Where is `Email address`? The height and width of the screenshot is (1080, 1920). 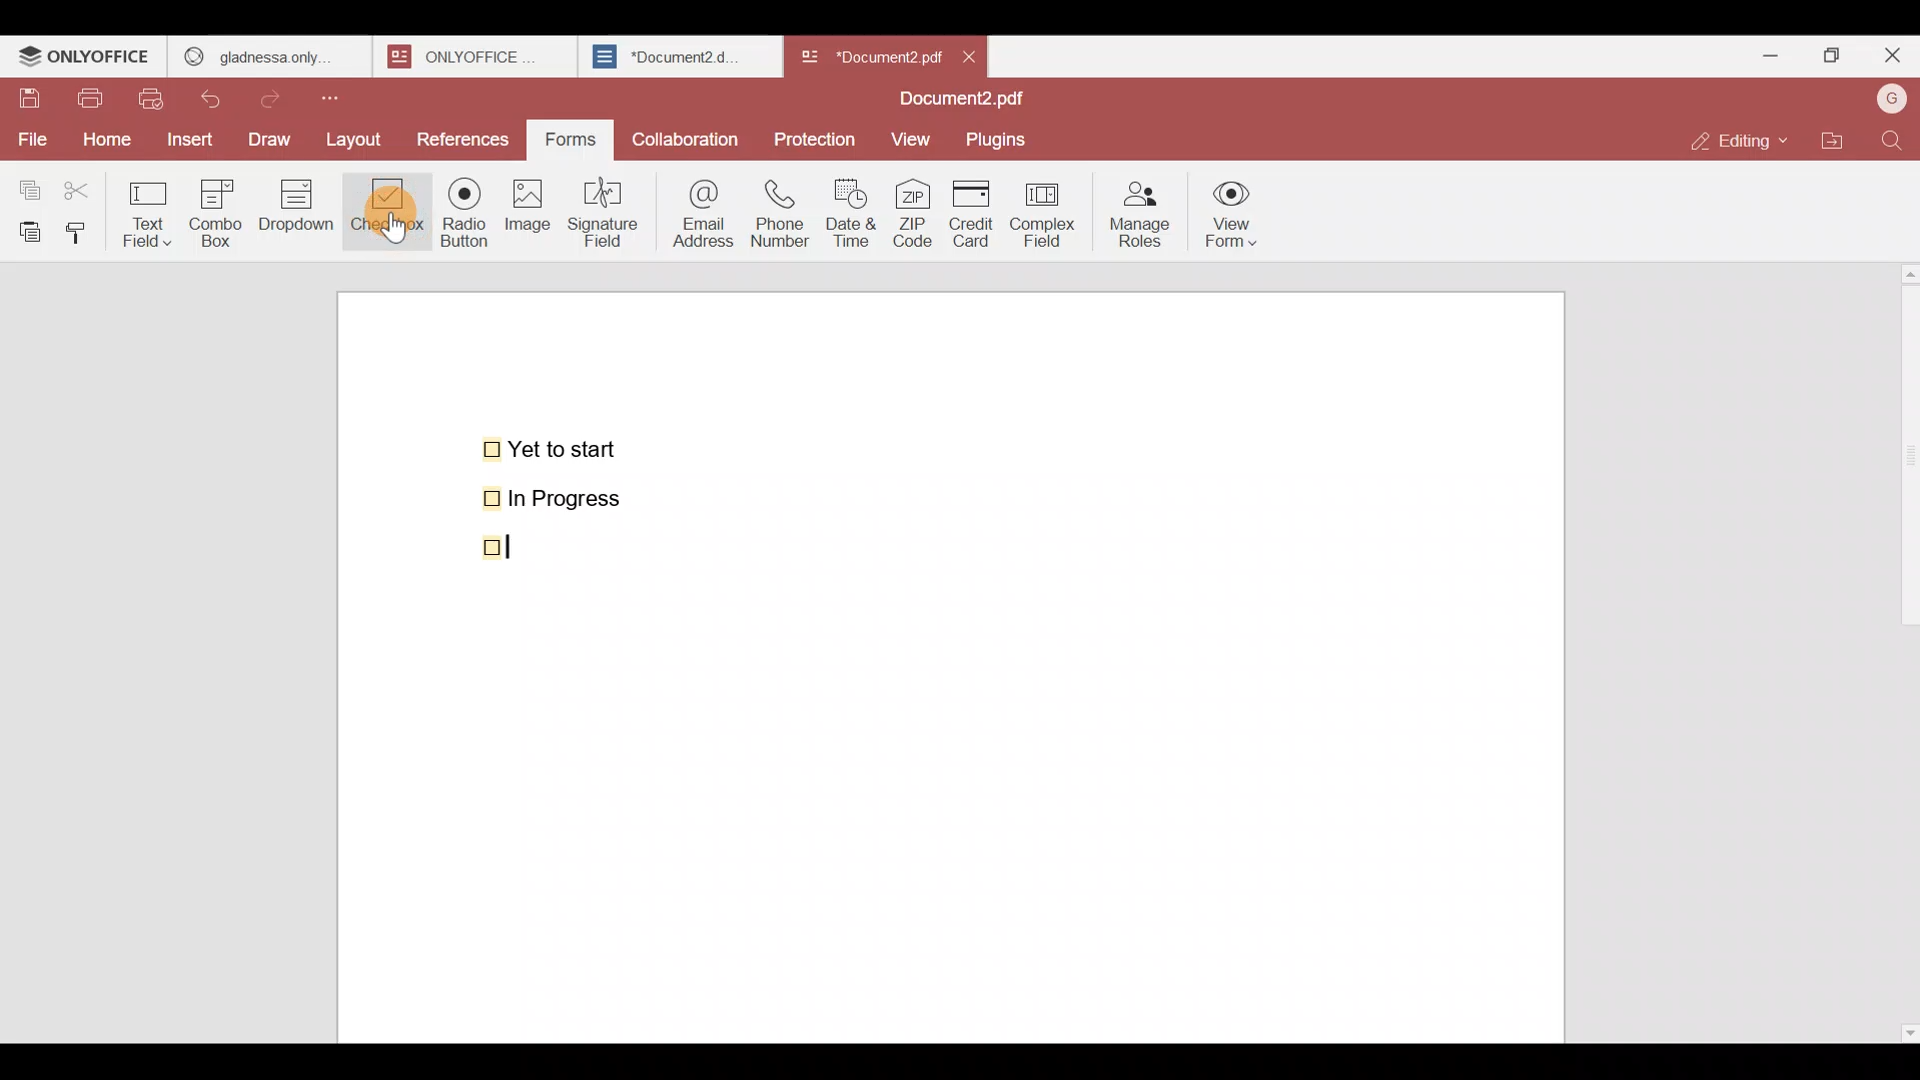 Email address is located at coordinates (699, 211).